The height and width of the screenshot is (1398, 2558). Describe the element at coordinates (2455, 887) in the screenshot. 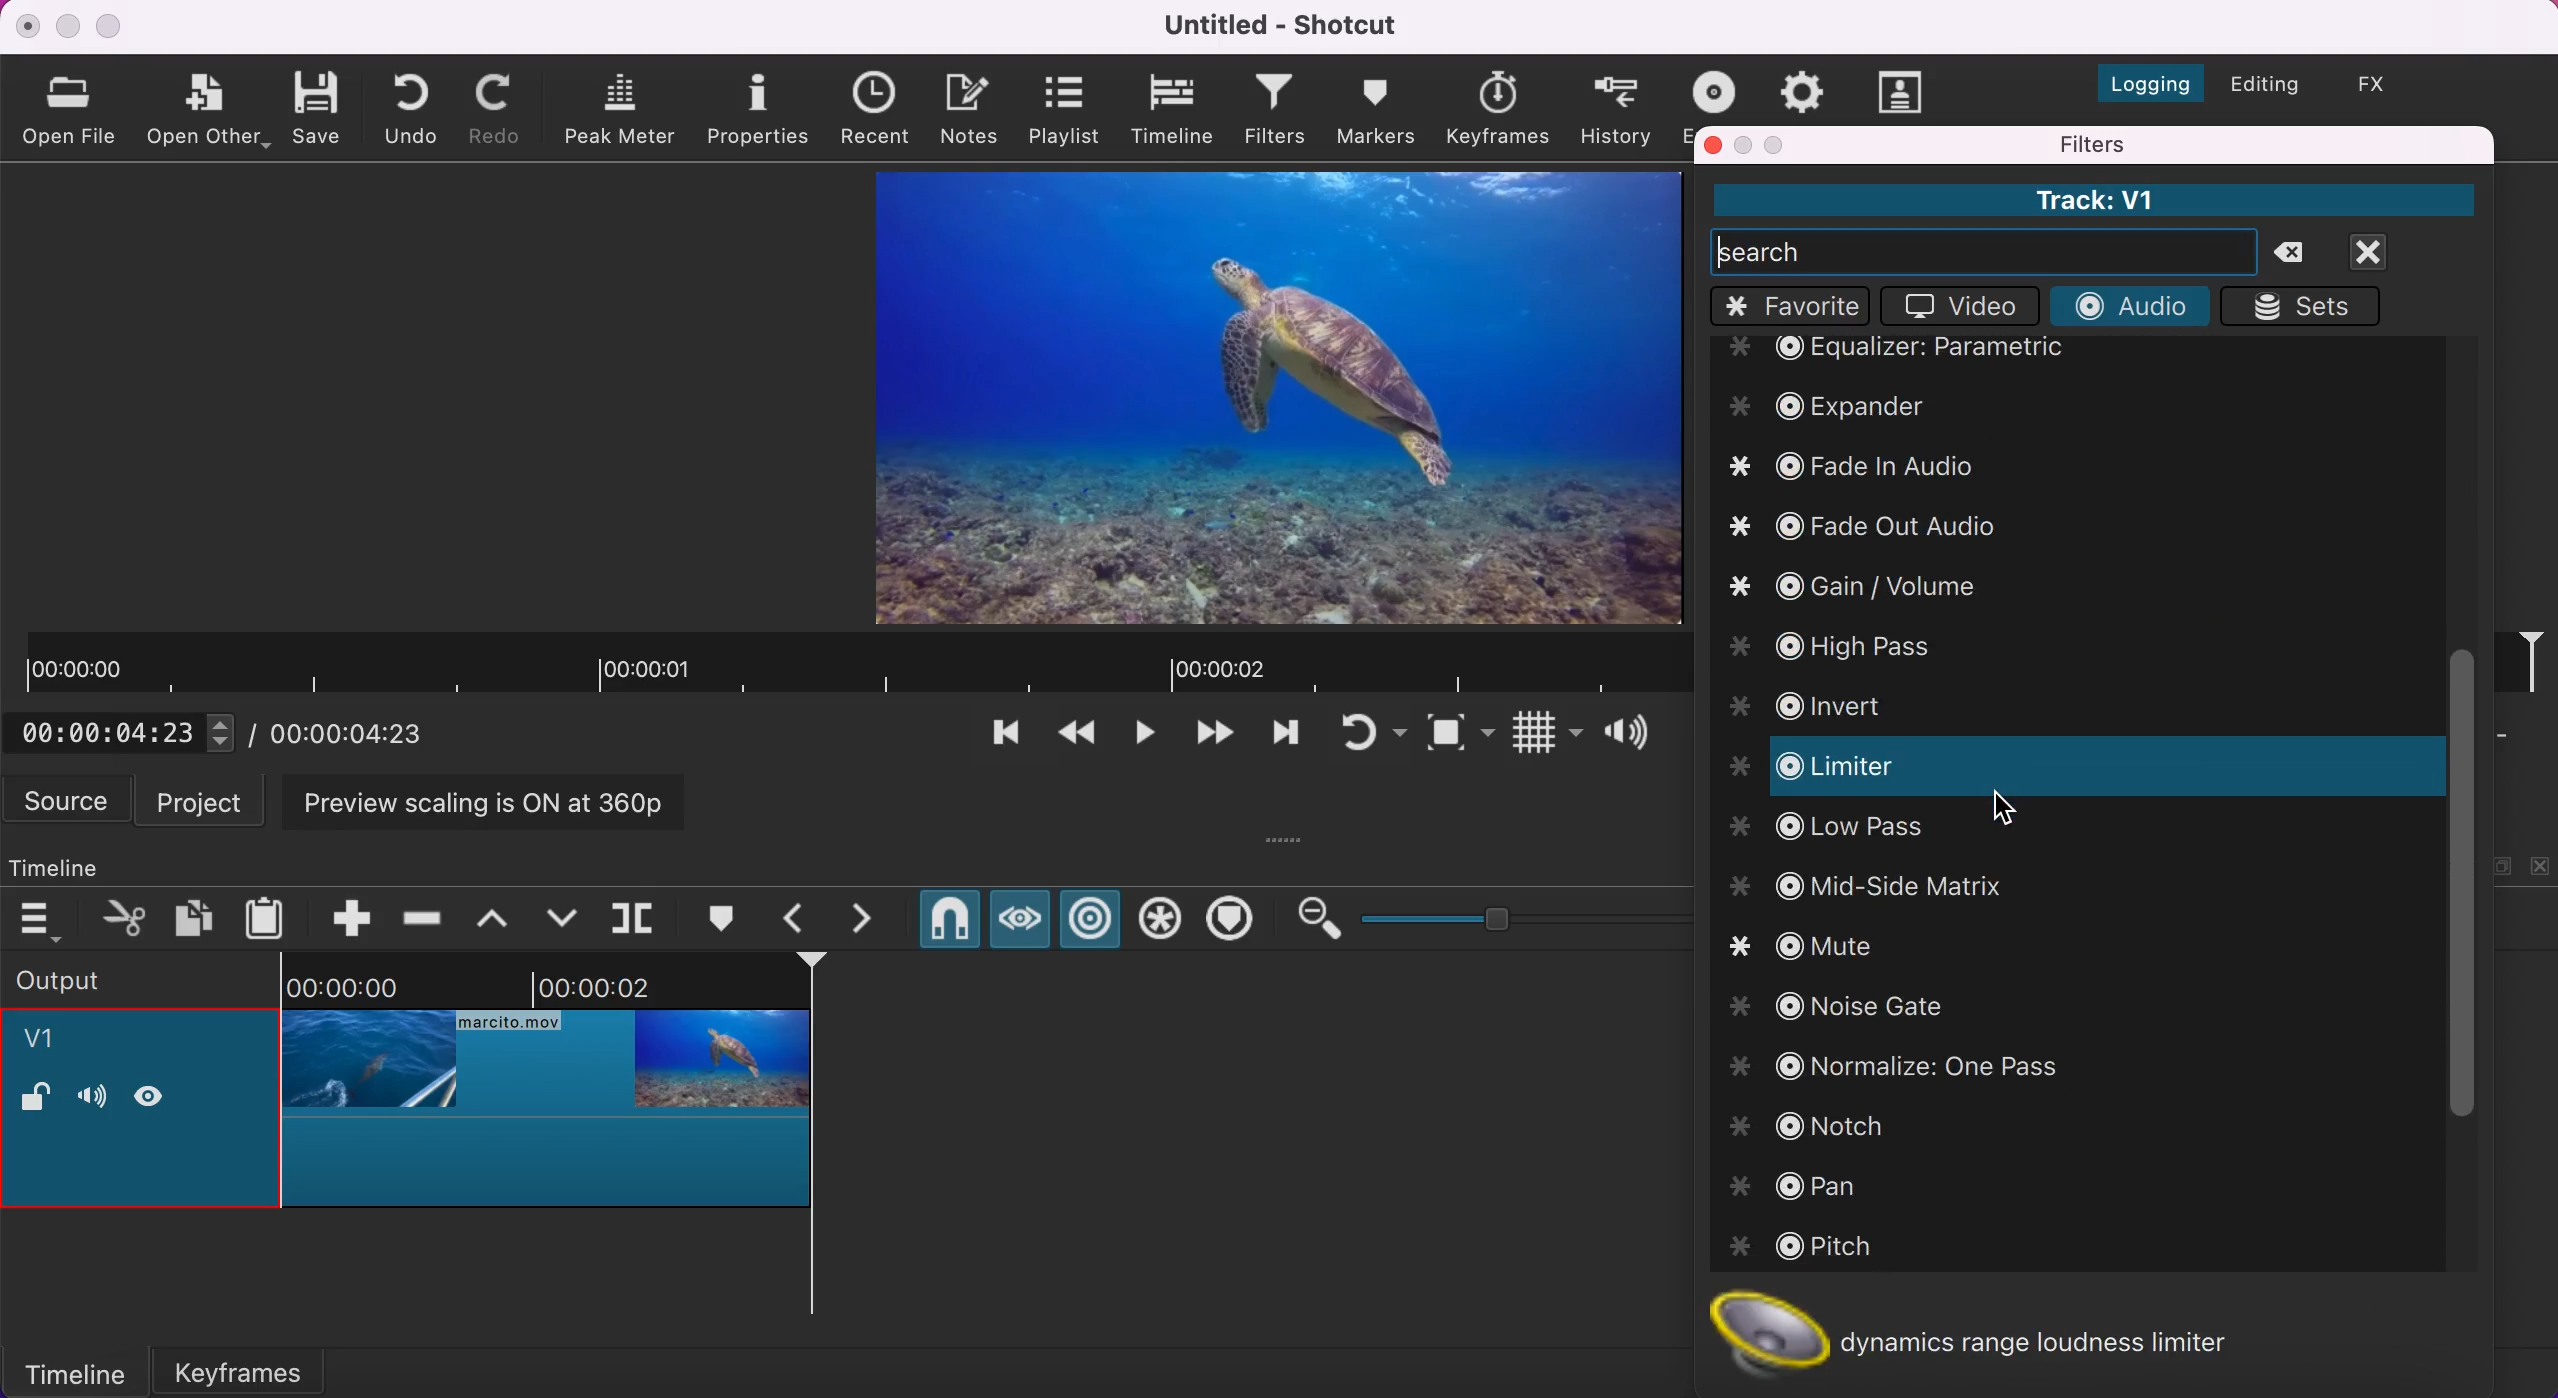

I see `scrollbar` at that location.